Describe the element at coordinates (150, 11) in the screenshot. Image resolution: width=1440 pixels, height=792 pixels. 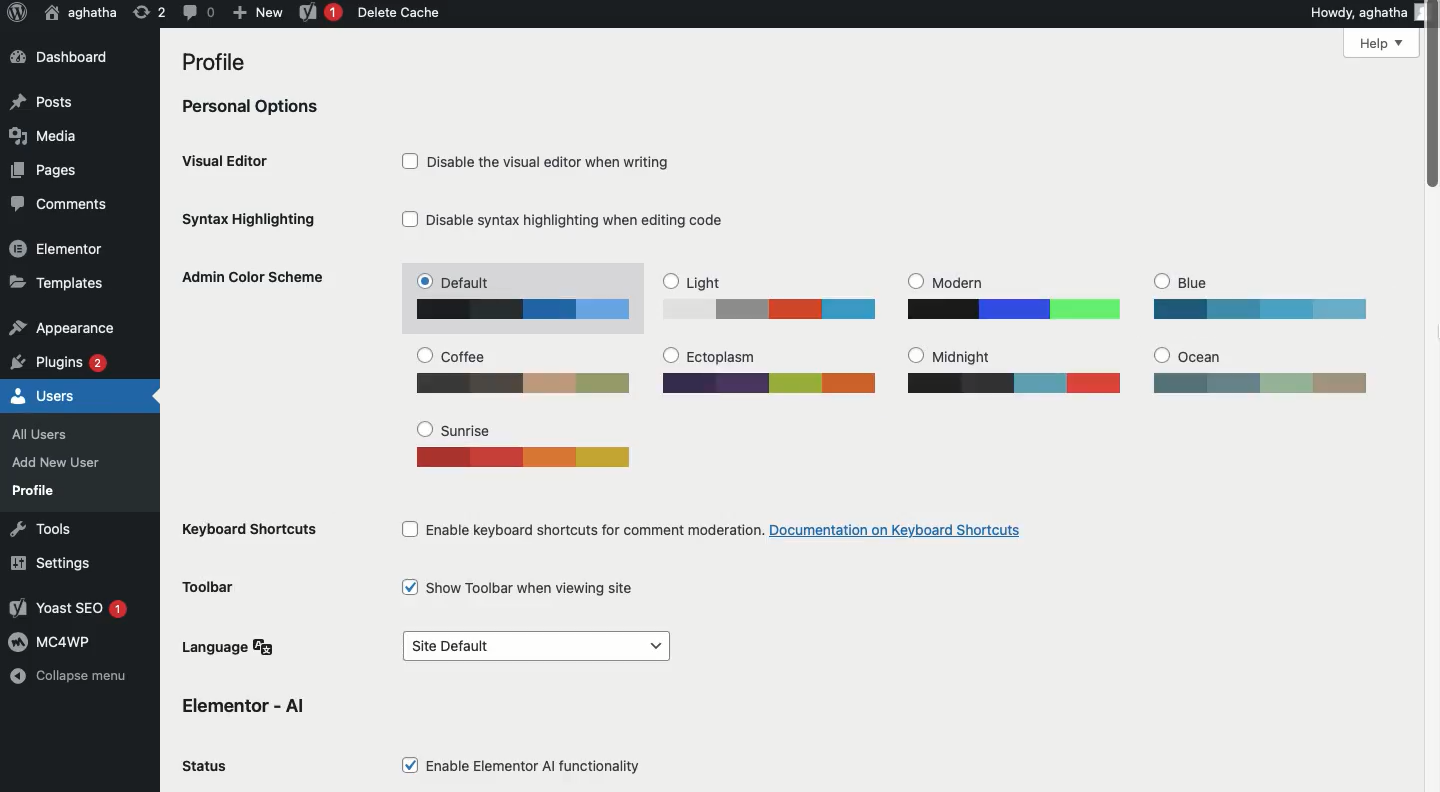
I see `Revision` at that location.